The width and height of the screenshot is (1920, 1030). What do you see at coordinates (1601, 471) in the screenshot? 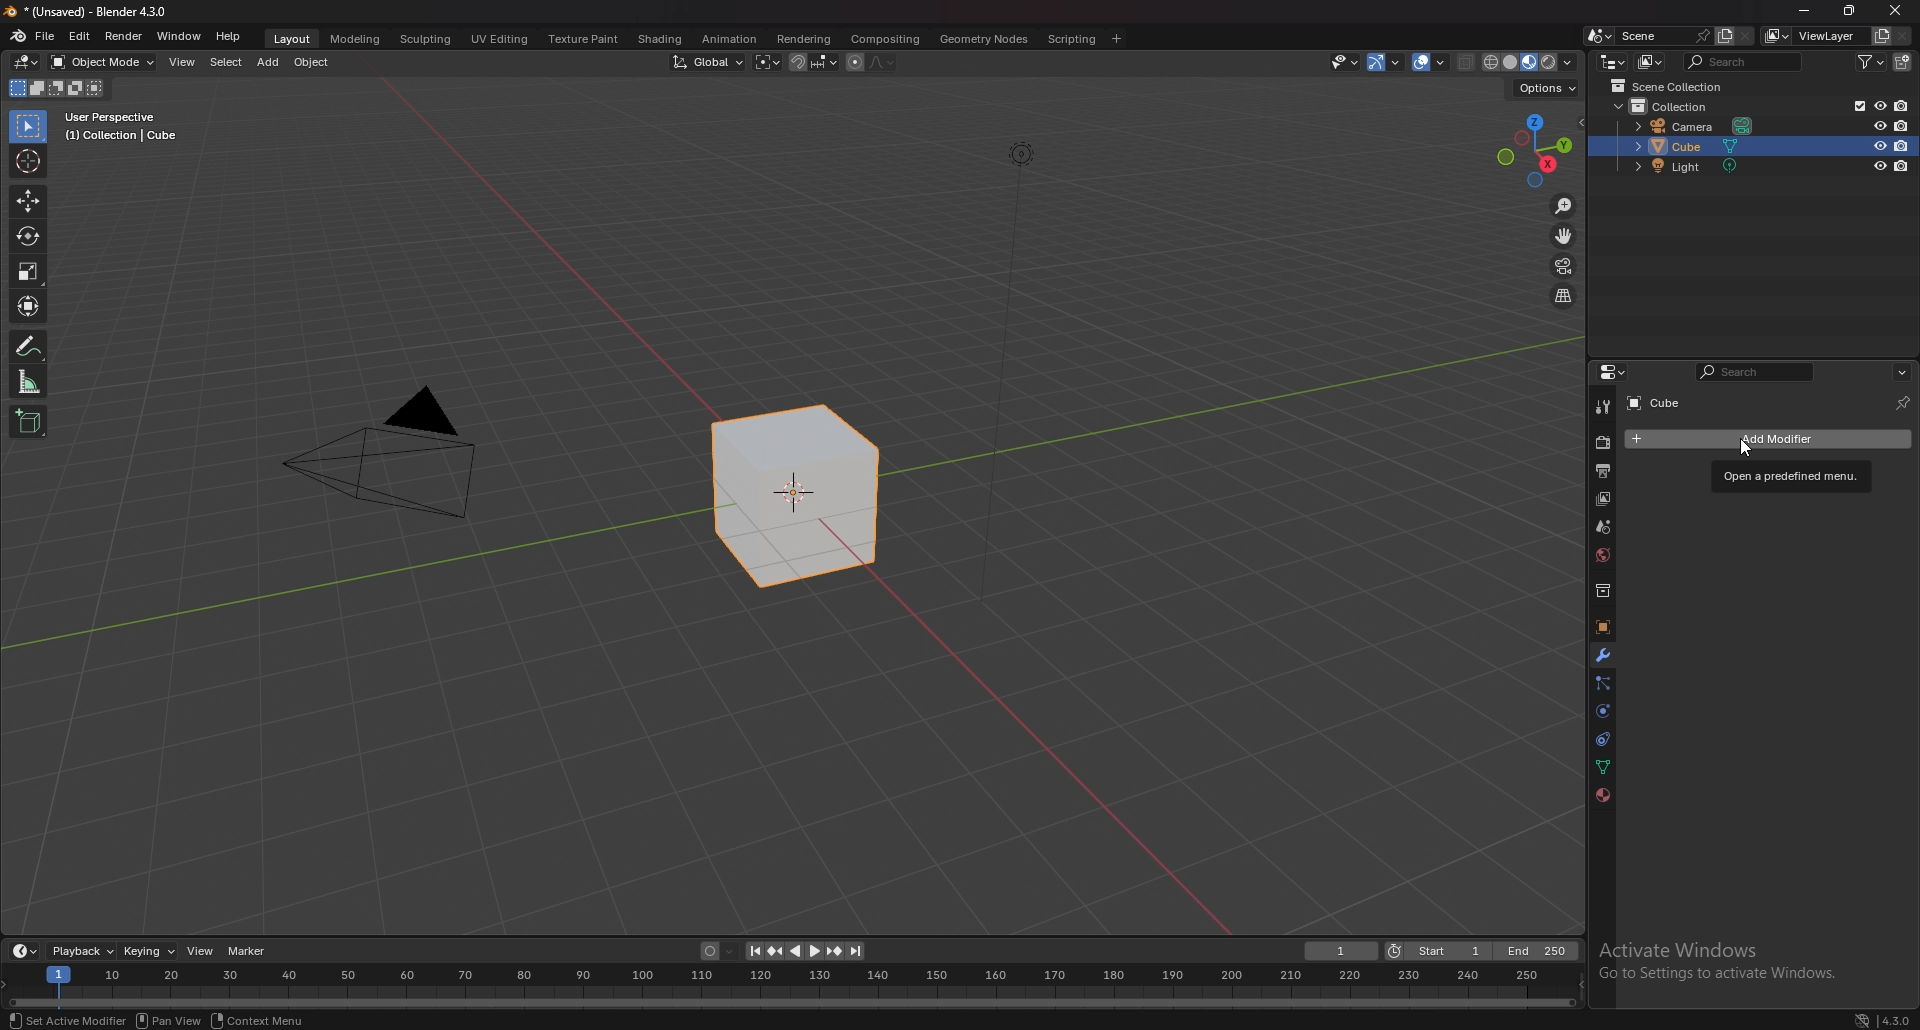
I see `output` at bounding box center [1601, 471].